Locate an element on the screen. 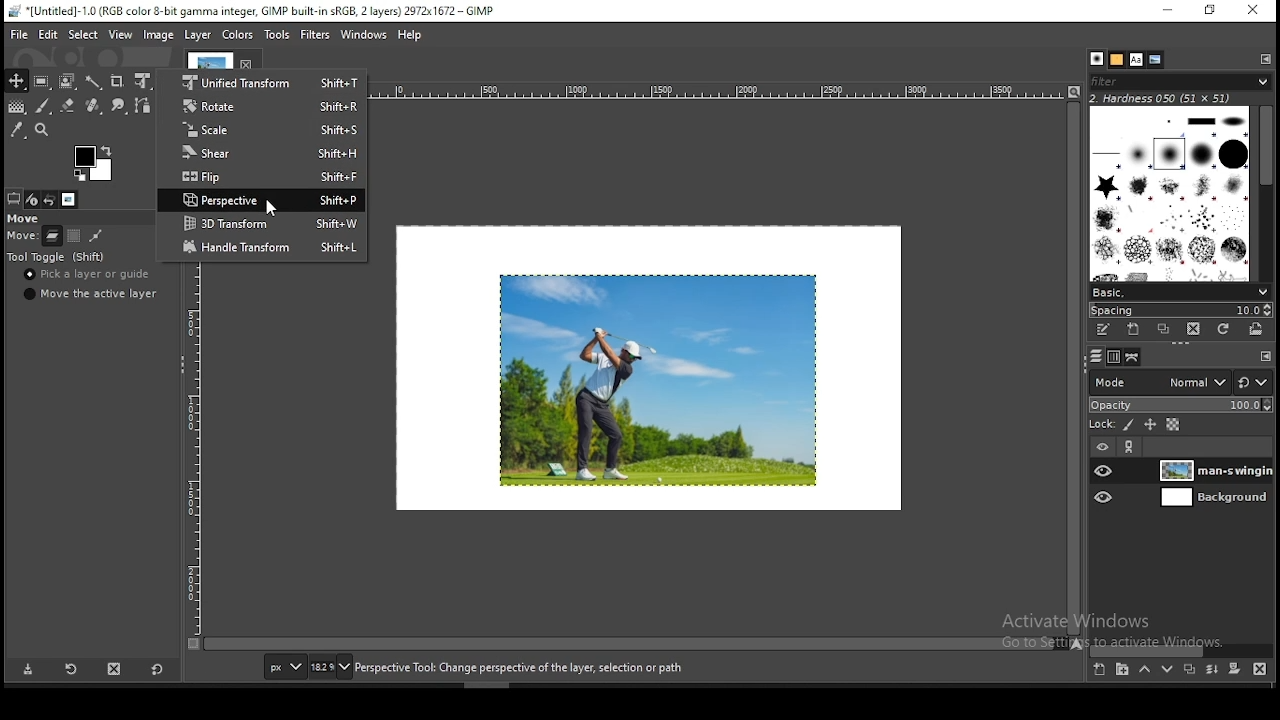 The width and height of the screenshot is (1280, 720). scroll bar is located at coordinates (1073, 369).